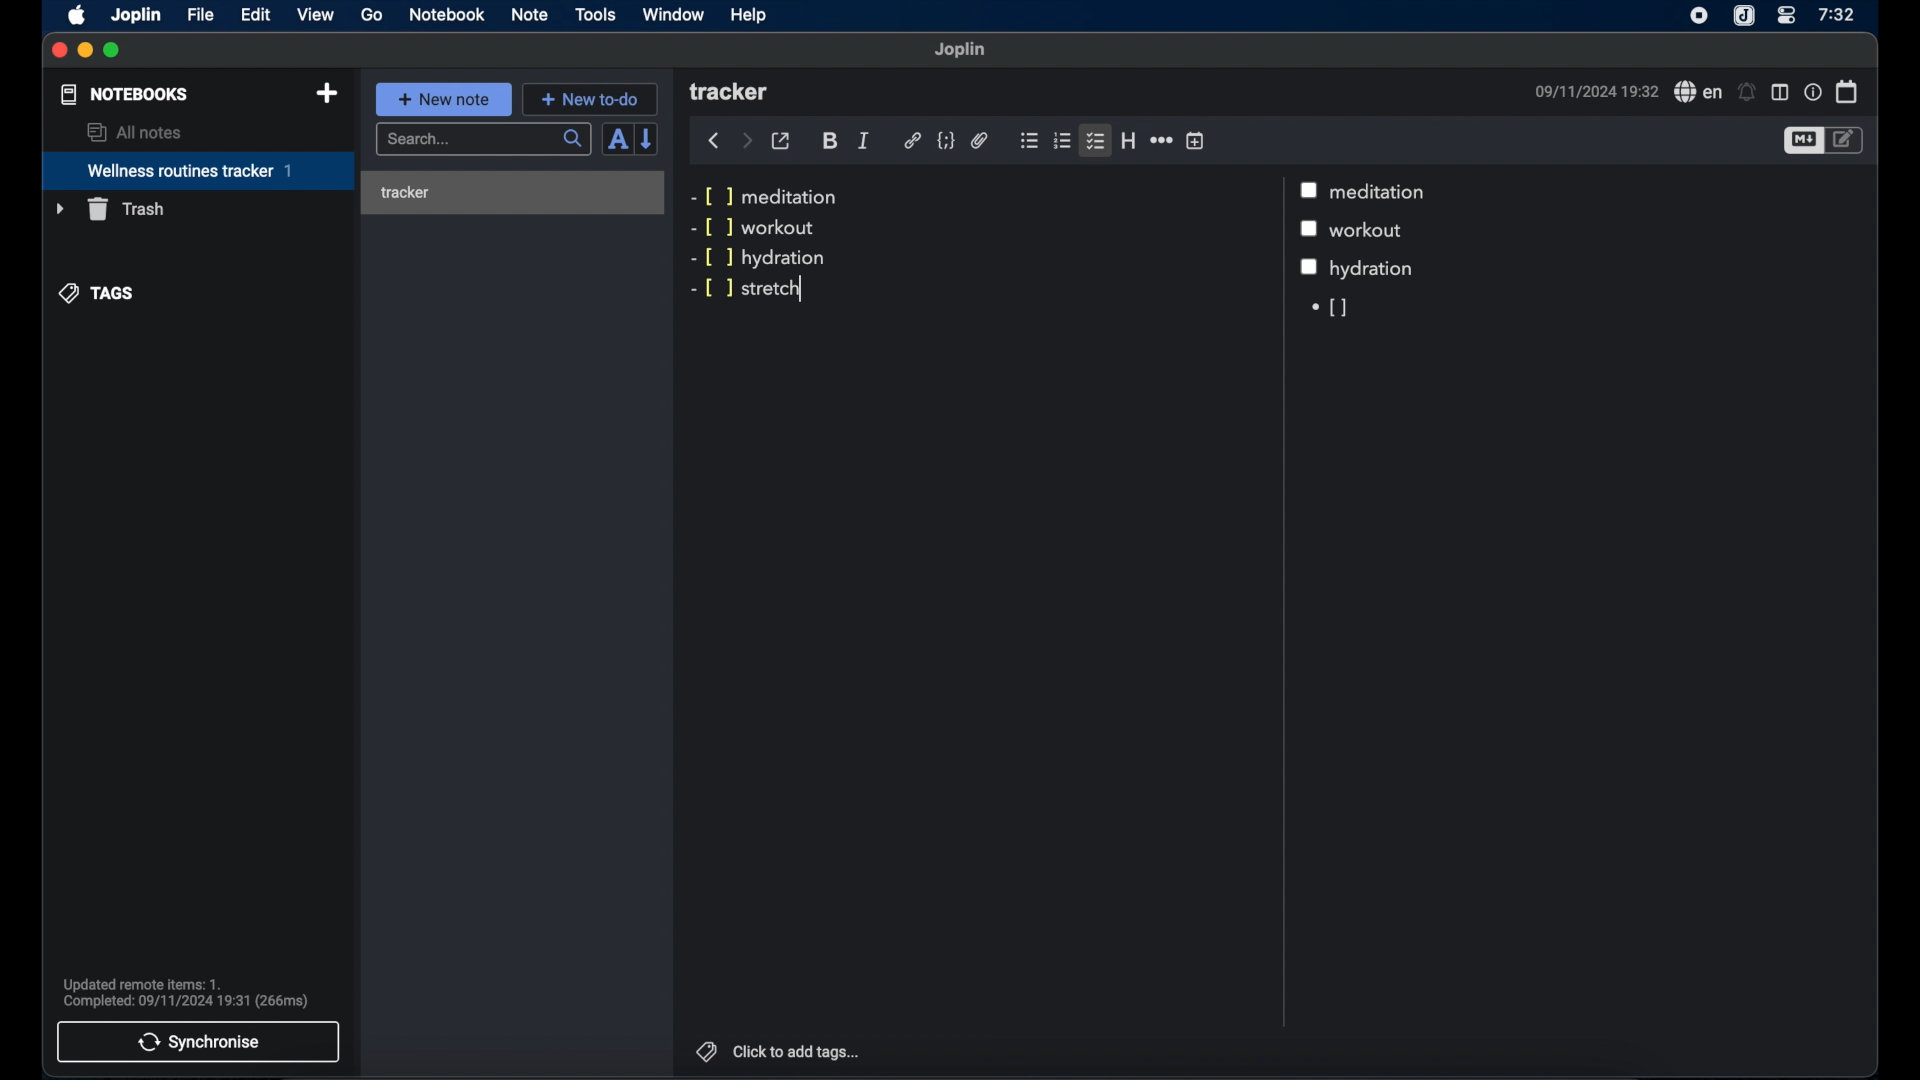 This screenshot has height=1080, width=1920. I want to click on checkbox, so click(1311, 189).